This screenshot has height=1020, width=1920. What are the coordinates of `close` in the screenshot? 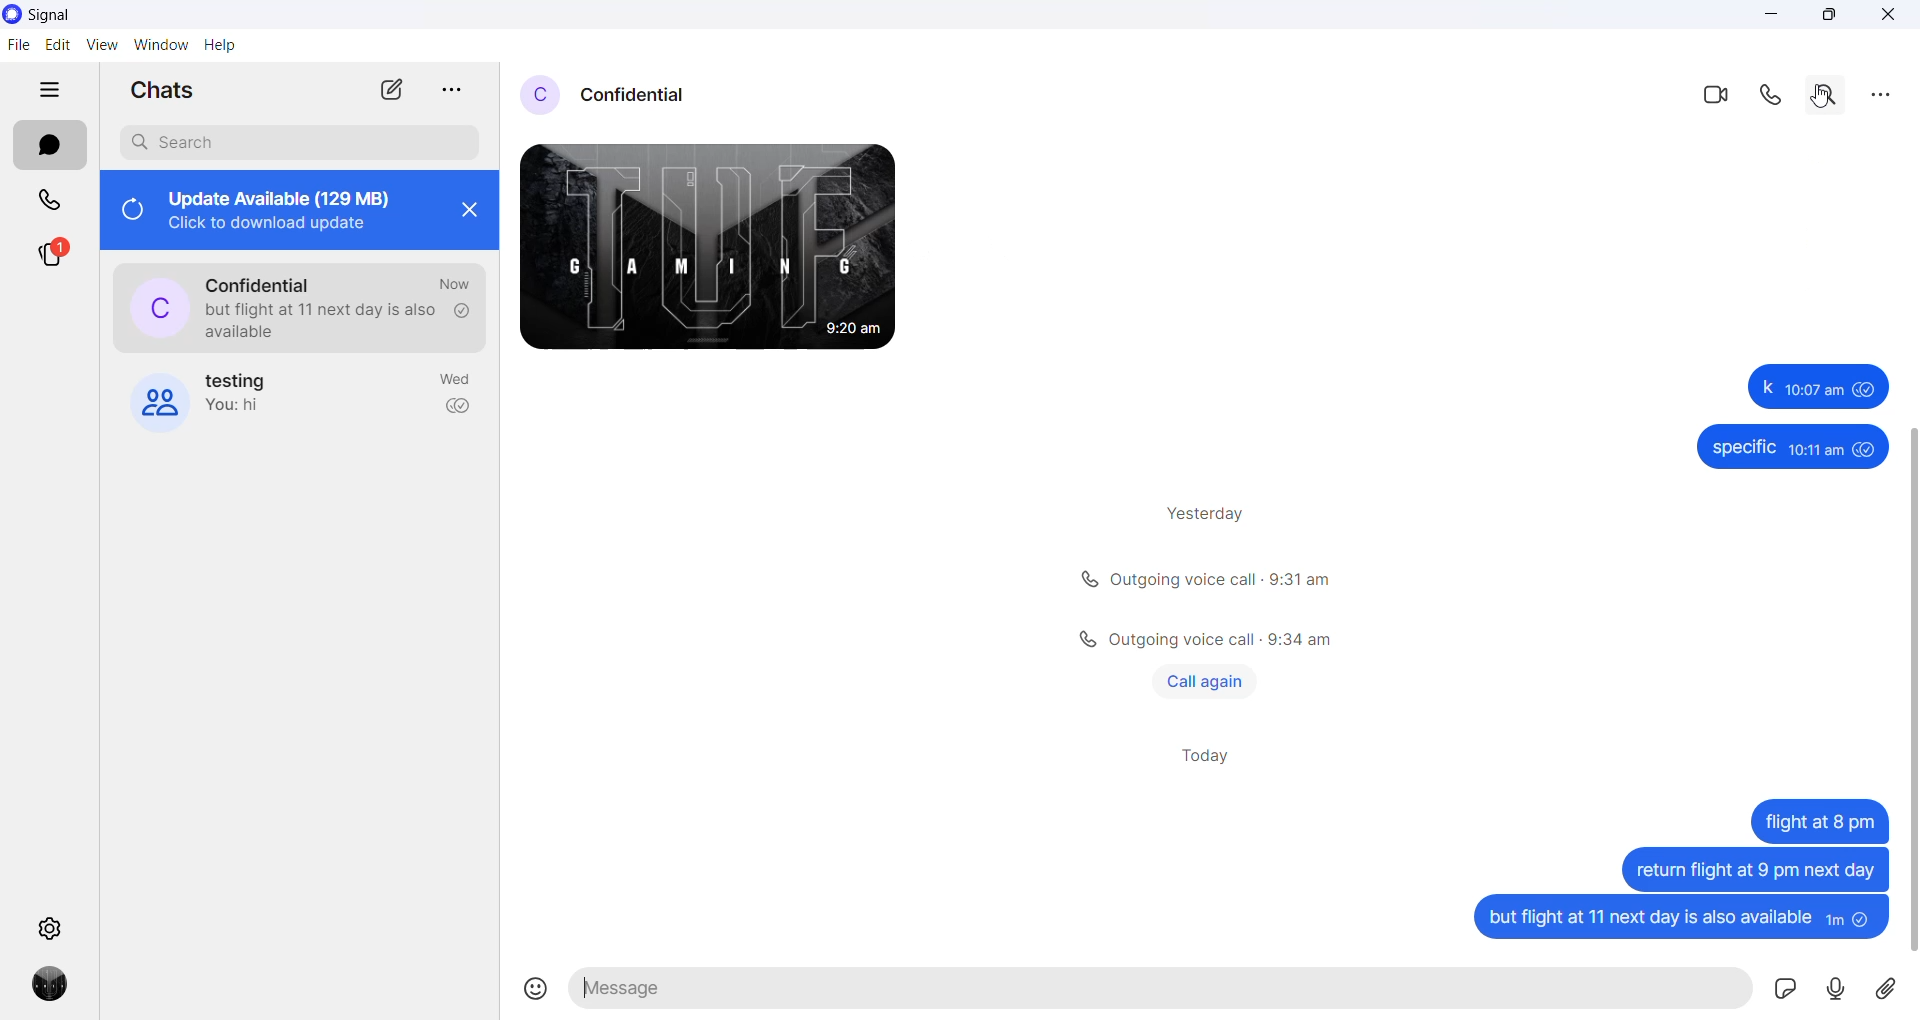 It's located at (1889, 17).